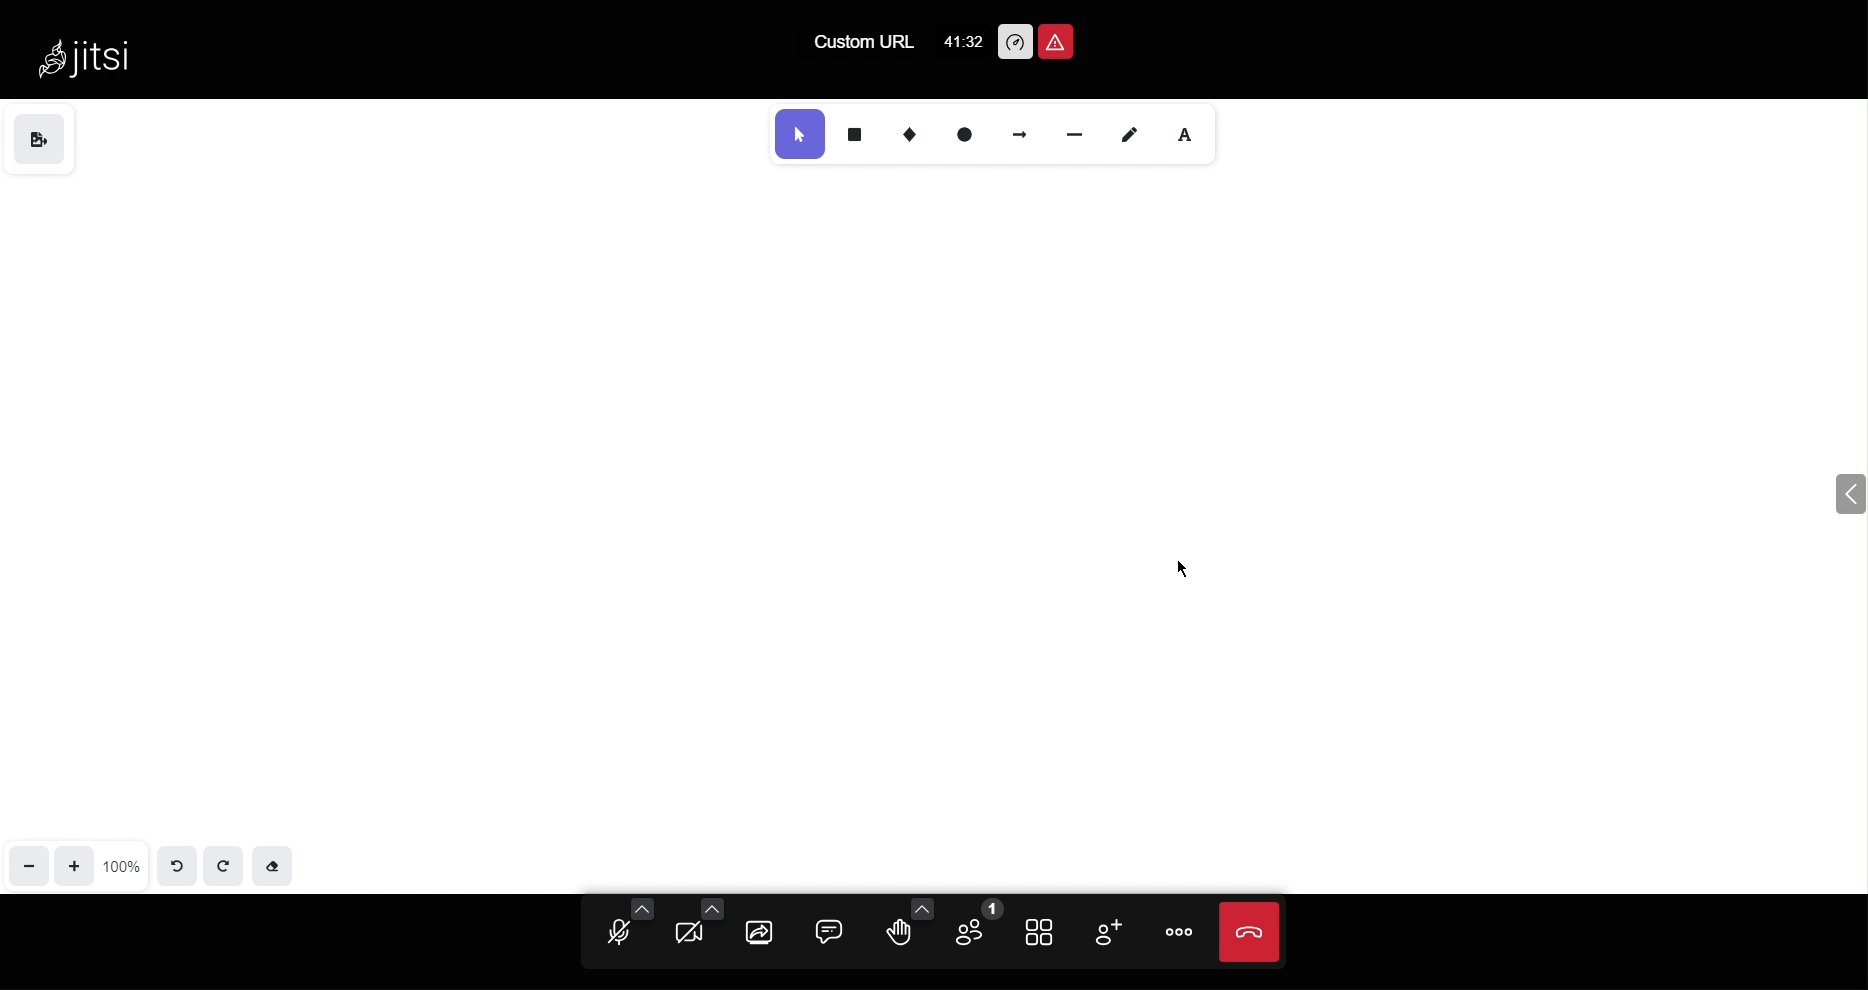 The height and width of the screenshot is (990, 1868). What do you see at coordinates (797, 134) in the screenshot?
I see `Pointer` at bounding box center [797, 134].